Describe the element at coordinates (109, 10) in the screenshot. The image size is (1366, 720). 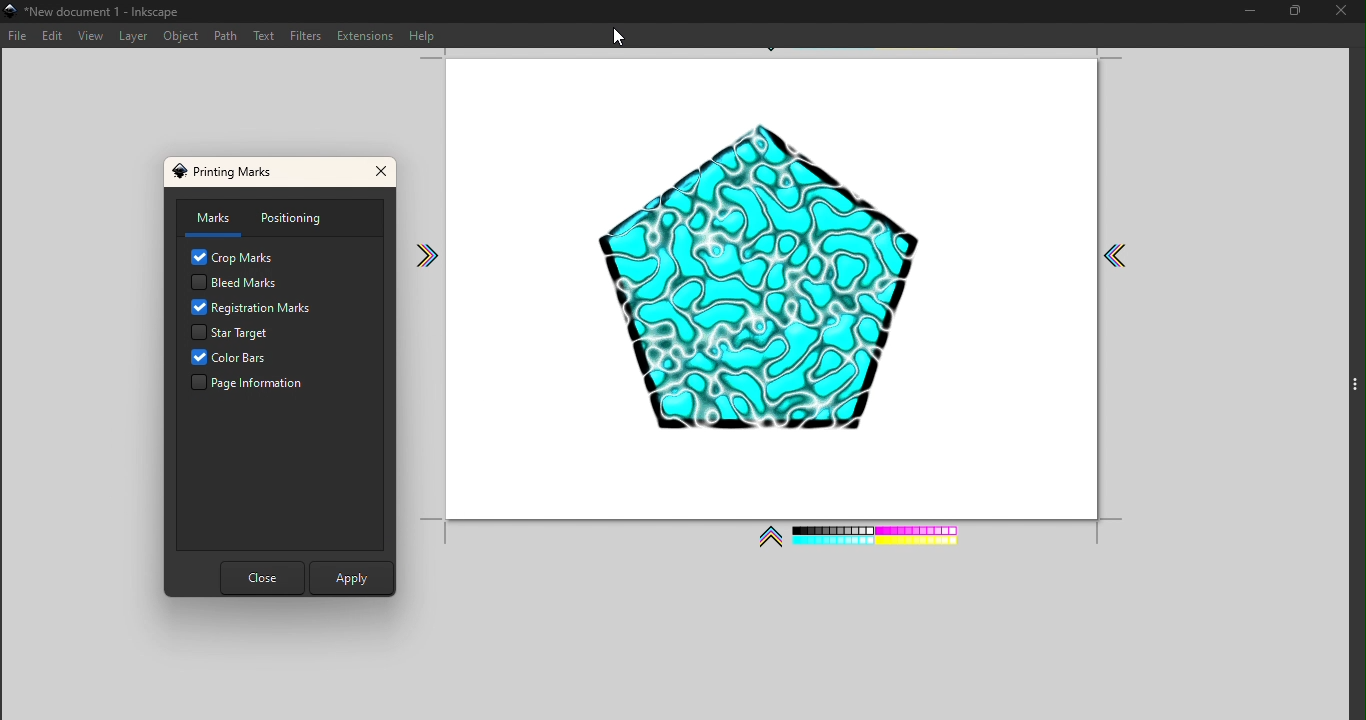
I see `New document 1 - Inkscape` at that location.